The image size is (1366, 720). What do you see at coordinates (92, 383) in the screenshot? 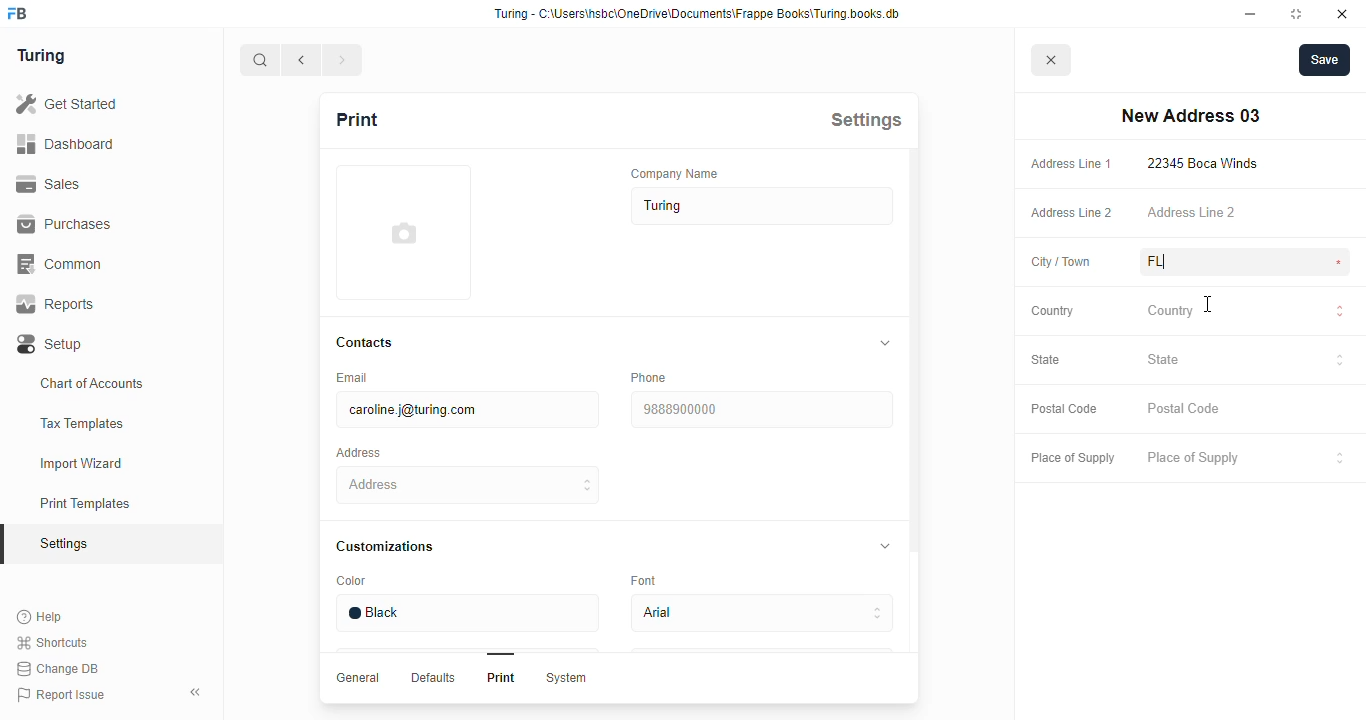
I see `chart of accounts` at bounding box center [92, 383].